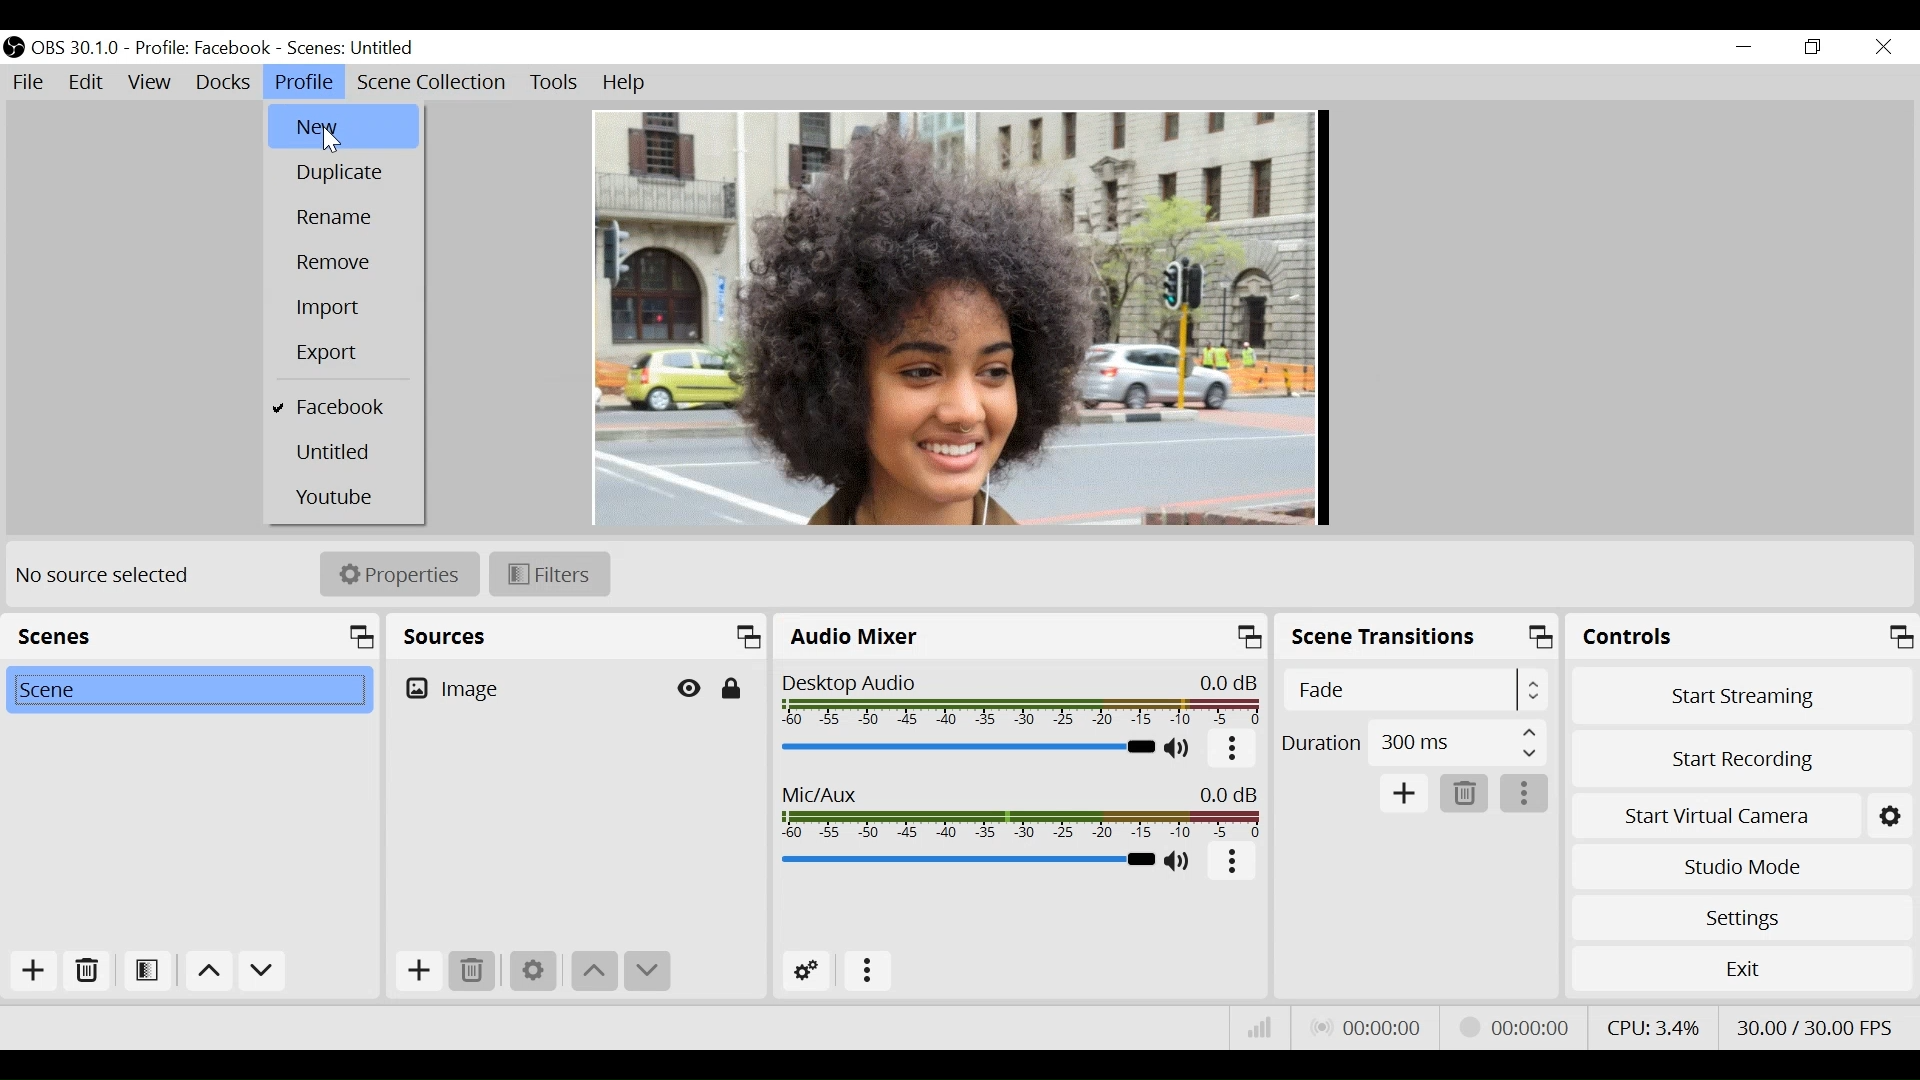  What do you see at coordinates (1810, 47) in the screenshot?
I see `Restore` at bounding box center [1810, 47].